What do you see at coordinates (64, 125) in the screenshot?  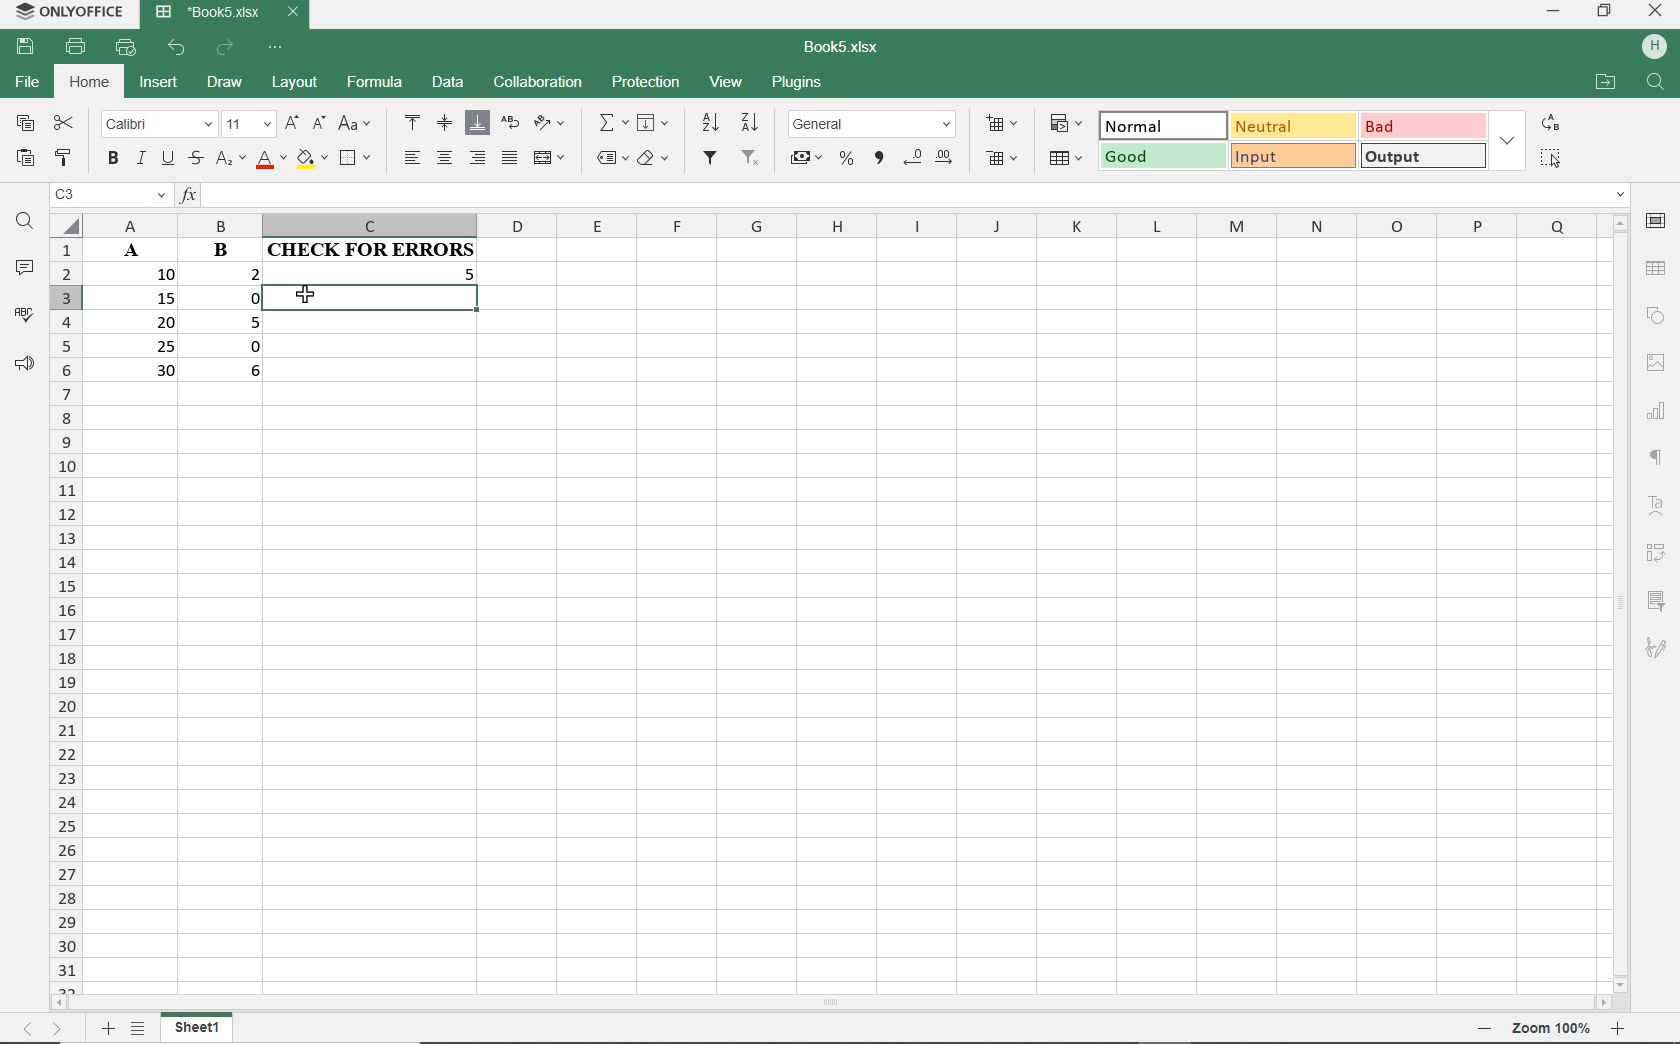 I see `CUT` at bounding box center [64, 125].